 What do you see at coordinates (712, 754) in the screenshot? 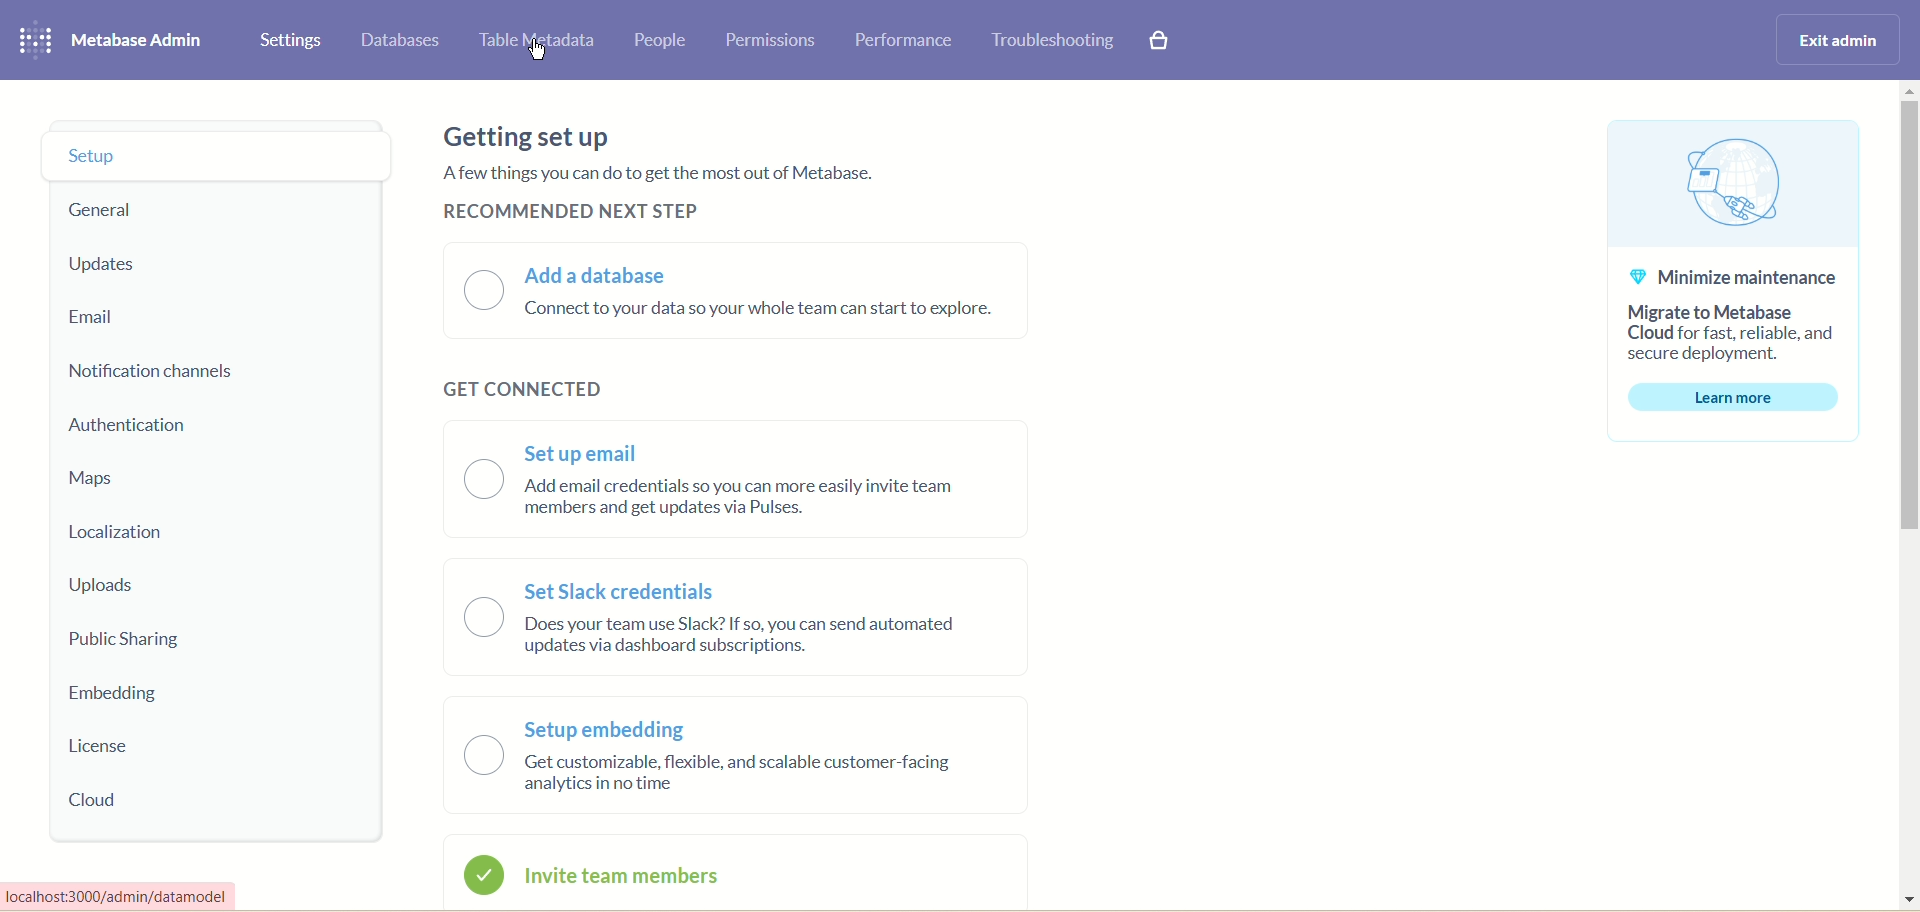
I see `Setup embedding Get customizable, flexible, and scalable customer-facinganalytics in no time ` at bounding box center [712, 754].